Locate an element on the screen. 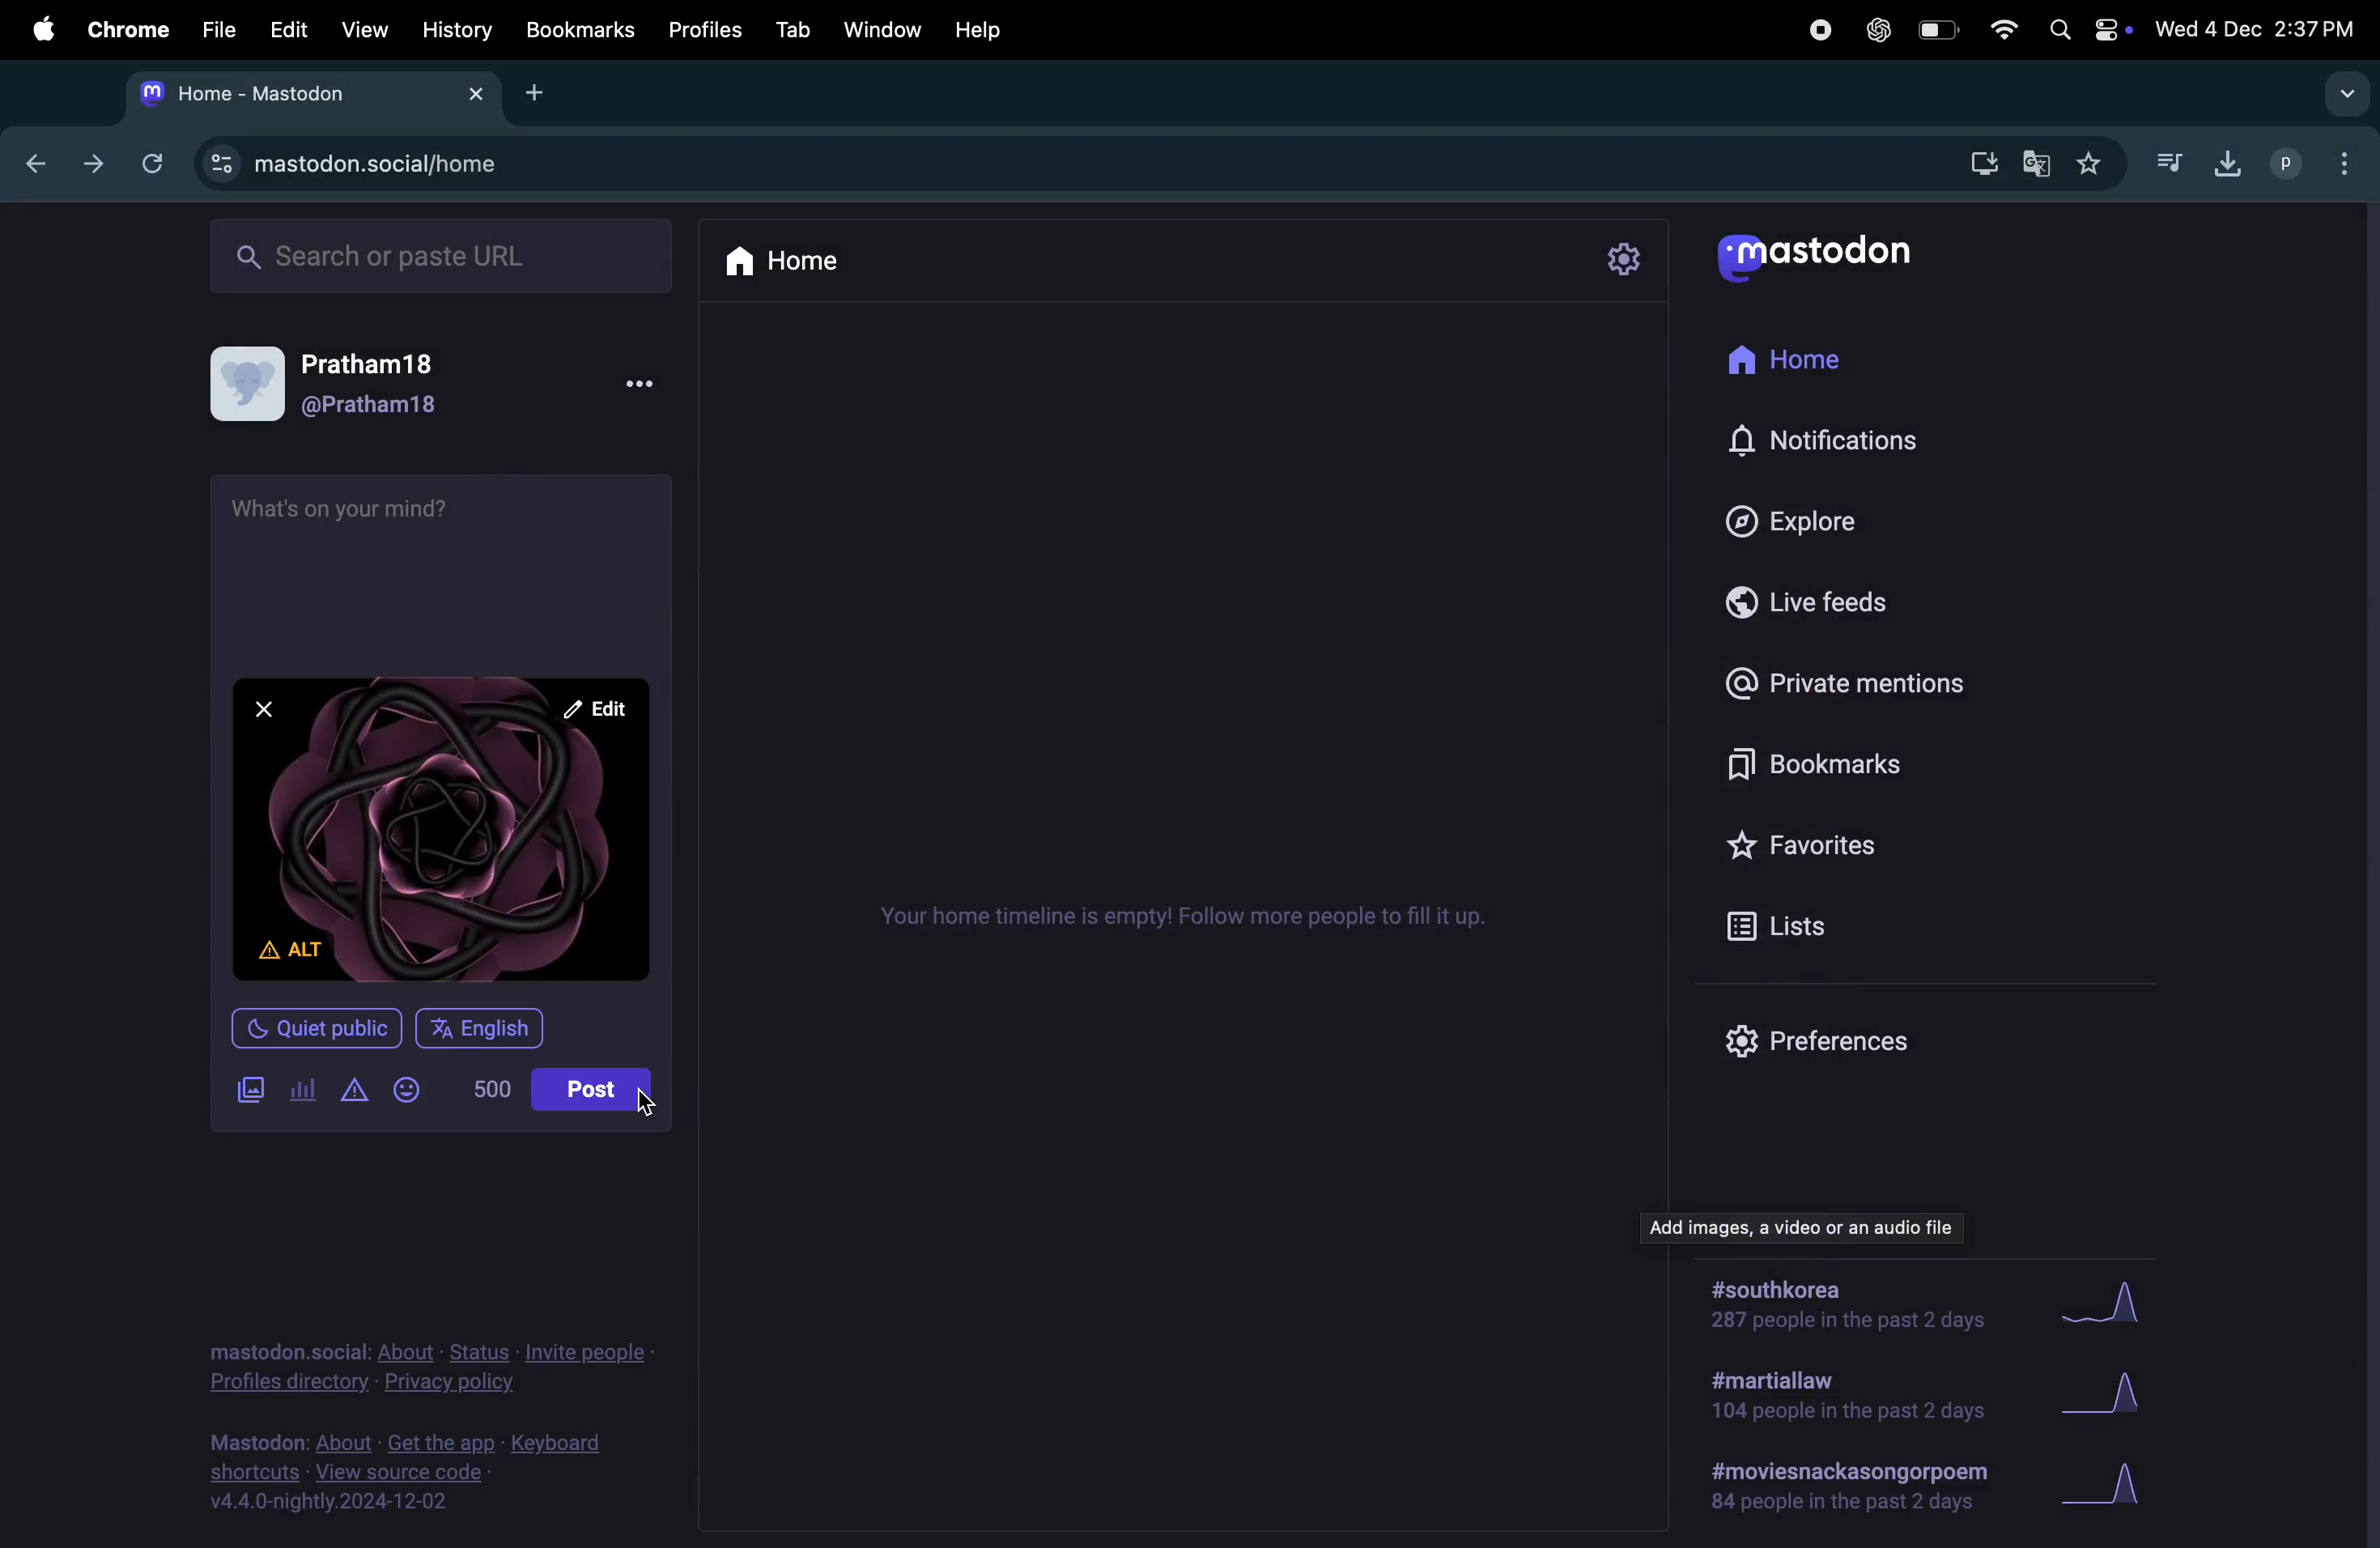 Image resolution: width=2380 pixels, height=1548 pixels. wifi is located at coordinates (2000, 30).